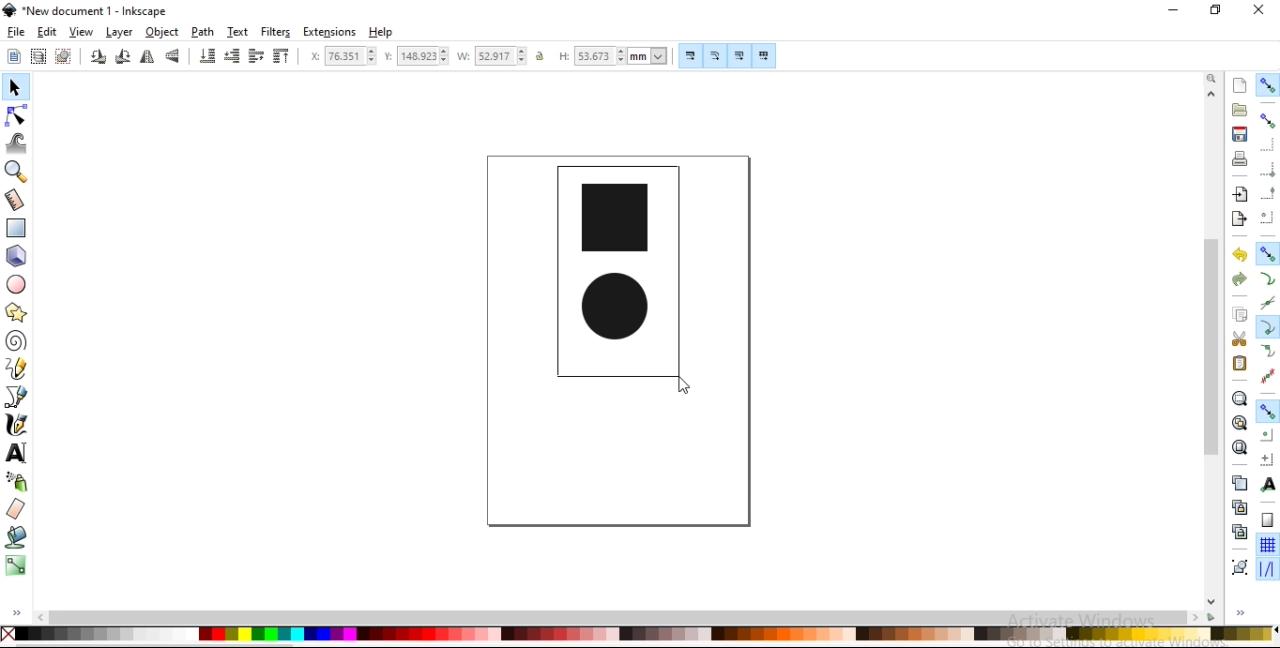 This screenshot has width=1280, height=648. I want to click on flip horizontal, so click(147, 58).